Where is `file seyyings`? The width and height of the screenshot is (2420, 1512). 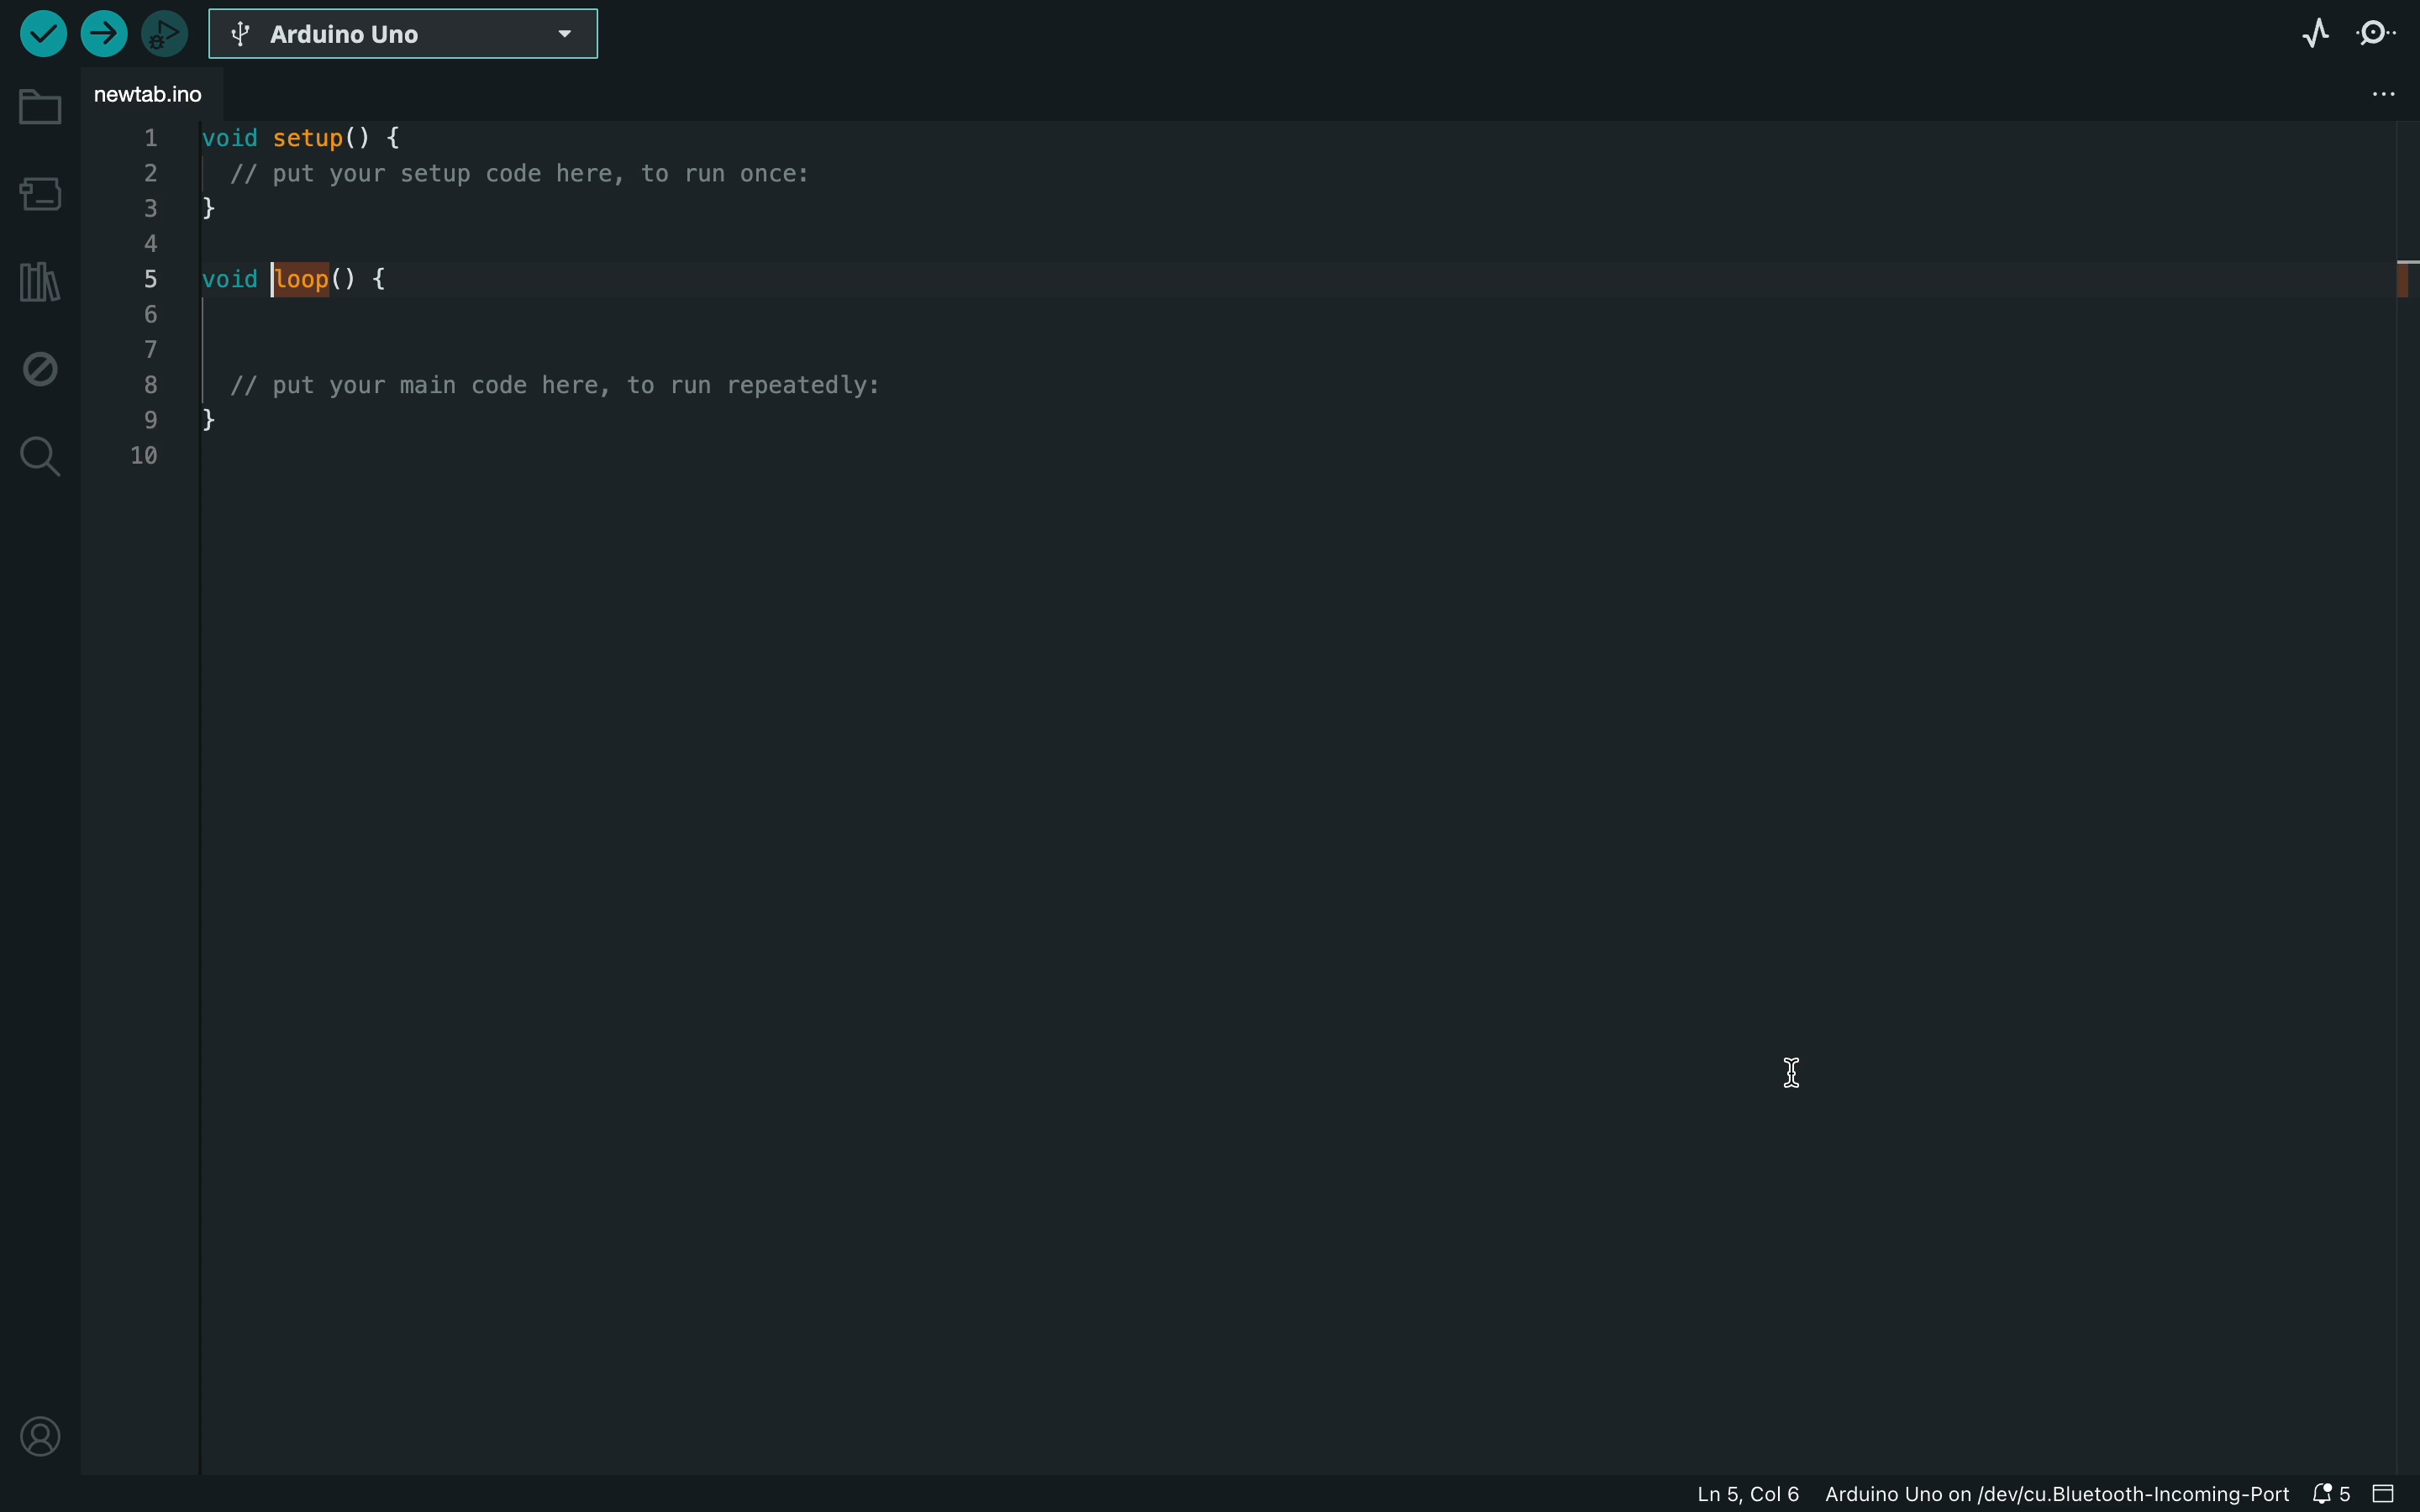 file seyyings is located at coordinates (2386, 91).